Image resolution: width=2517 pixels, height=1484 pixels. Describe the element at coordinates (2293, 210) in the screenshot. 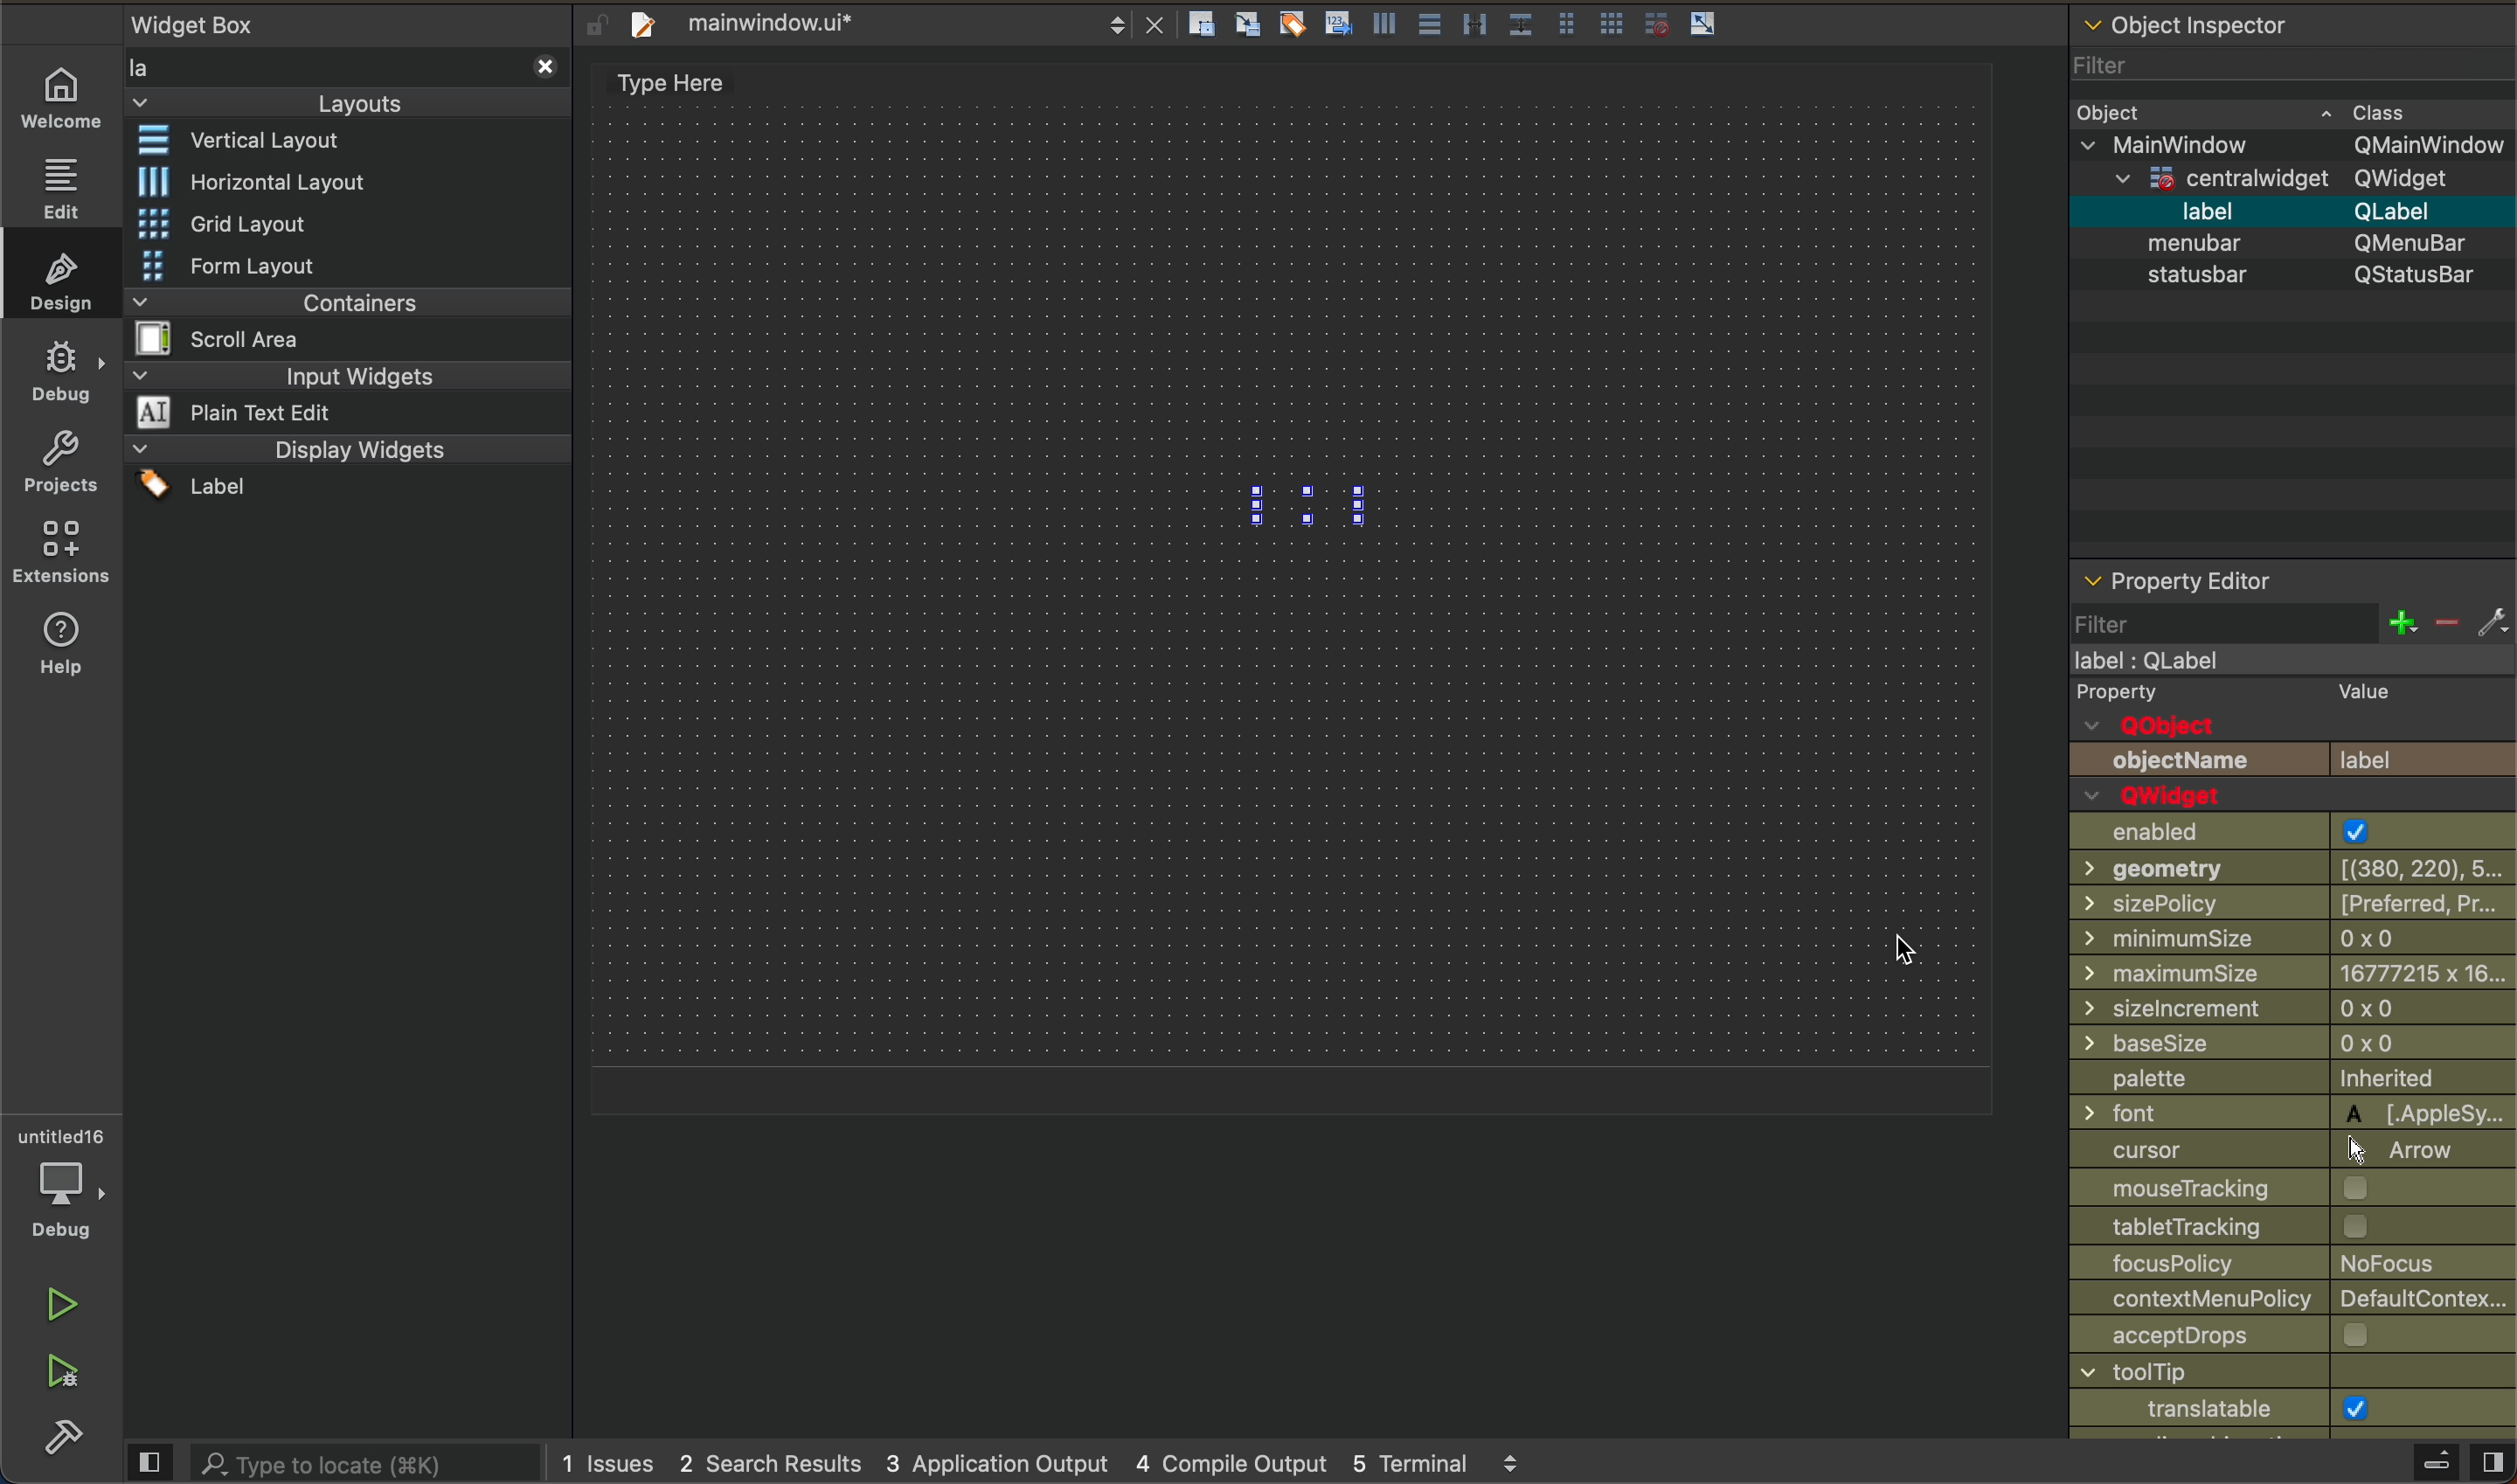

I see `label` at that location.